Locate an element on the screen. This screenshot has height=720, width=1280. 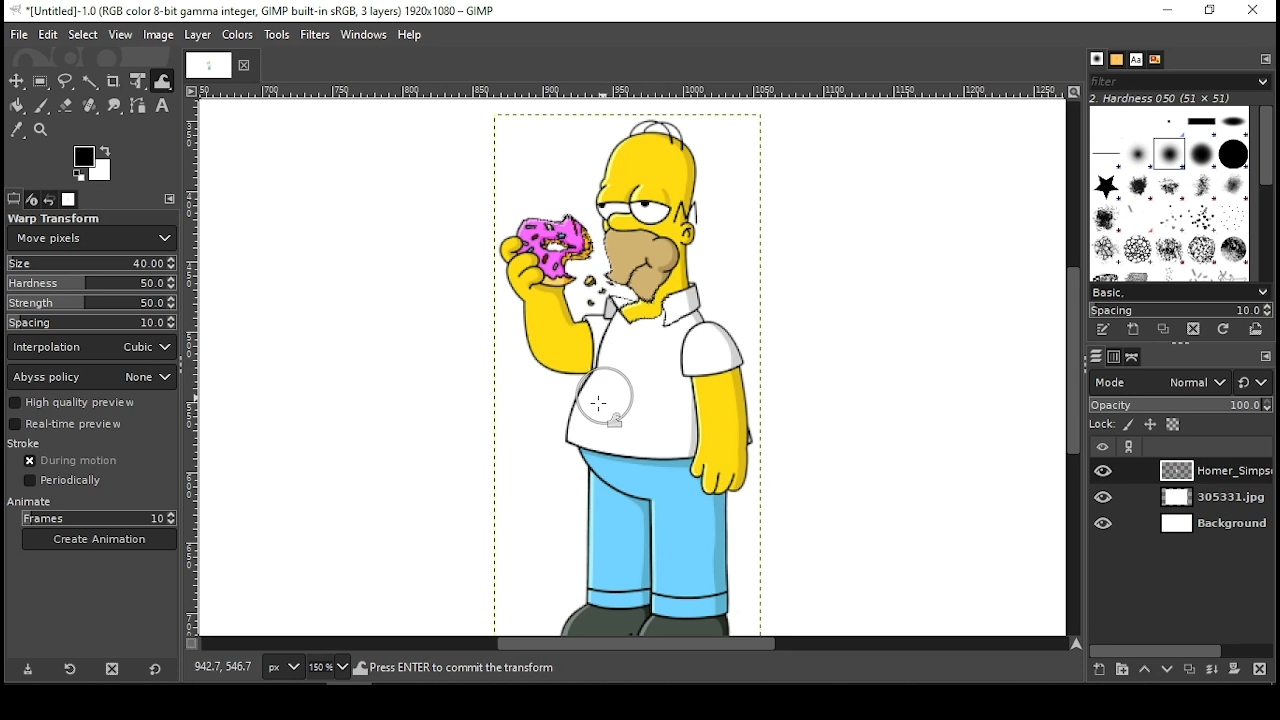
hardness 050 is located at coordinates (1182, 98).